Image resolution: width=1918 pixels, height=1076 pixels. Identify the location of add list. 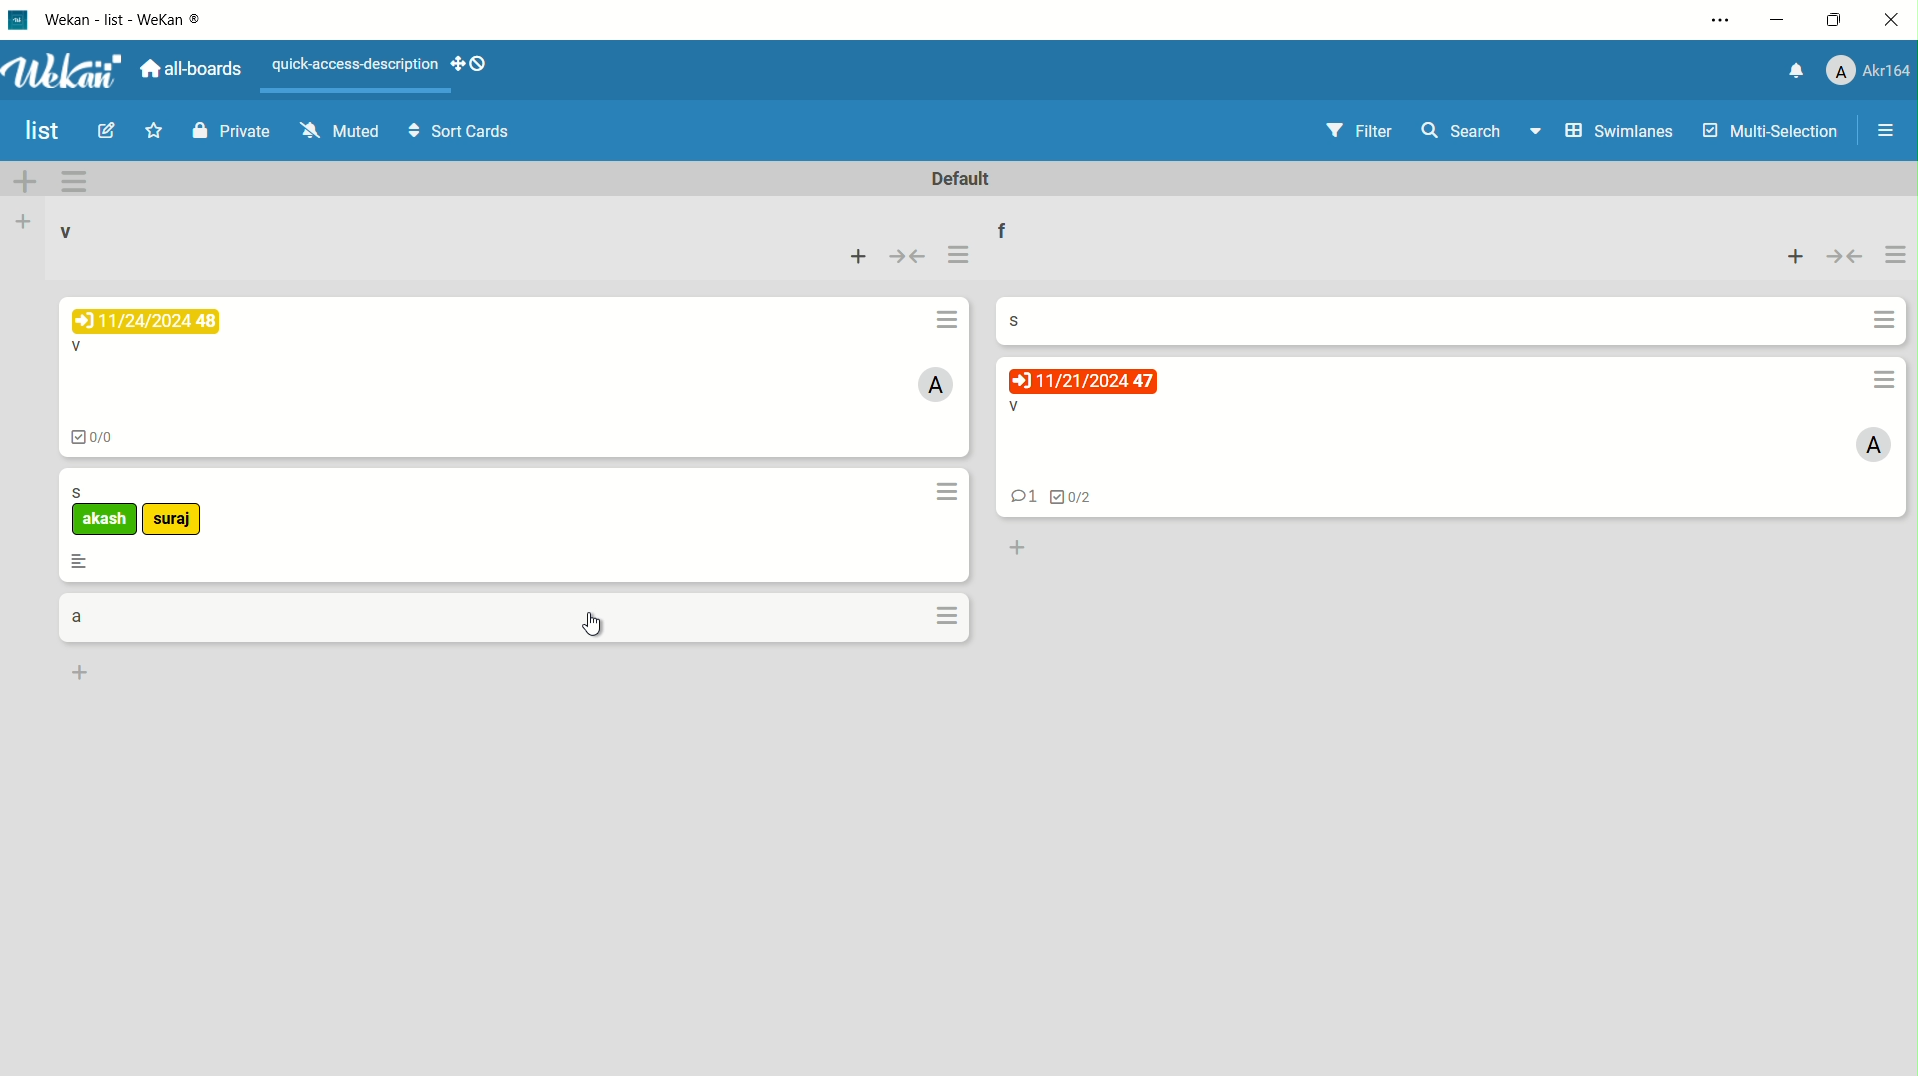
(22, 224).